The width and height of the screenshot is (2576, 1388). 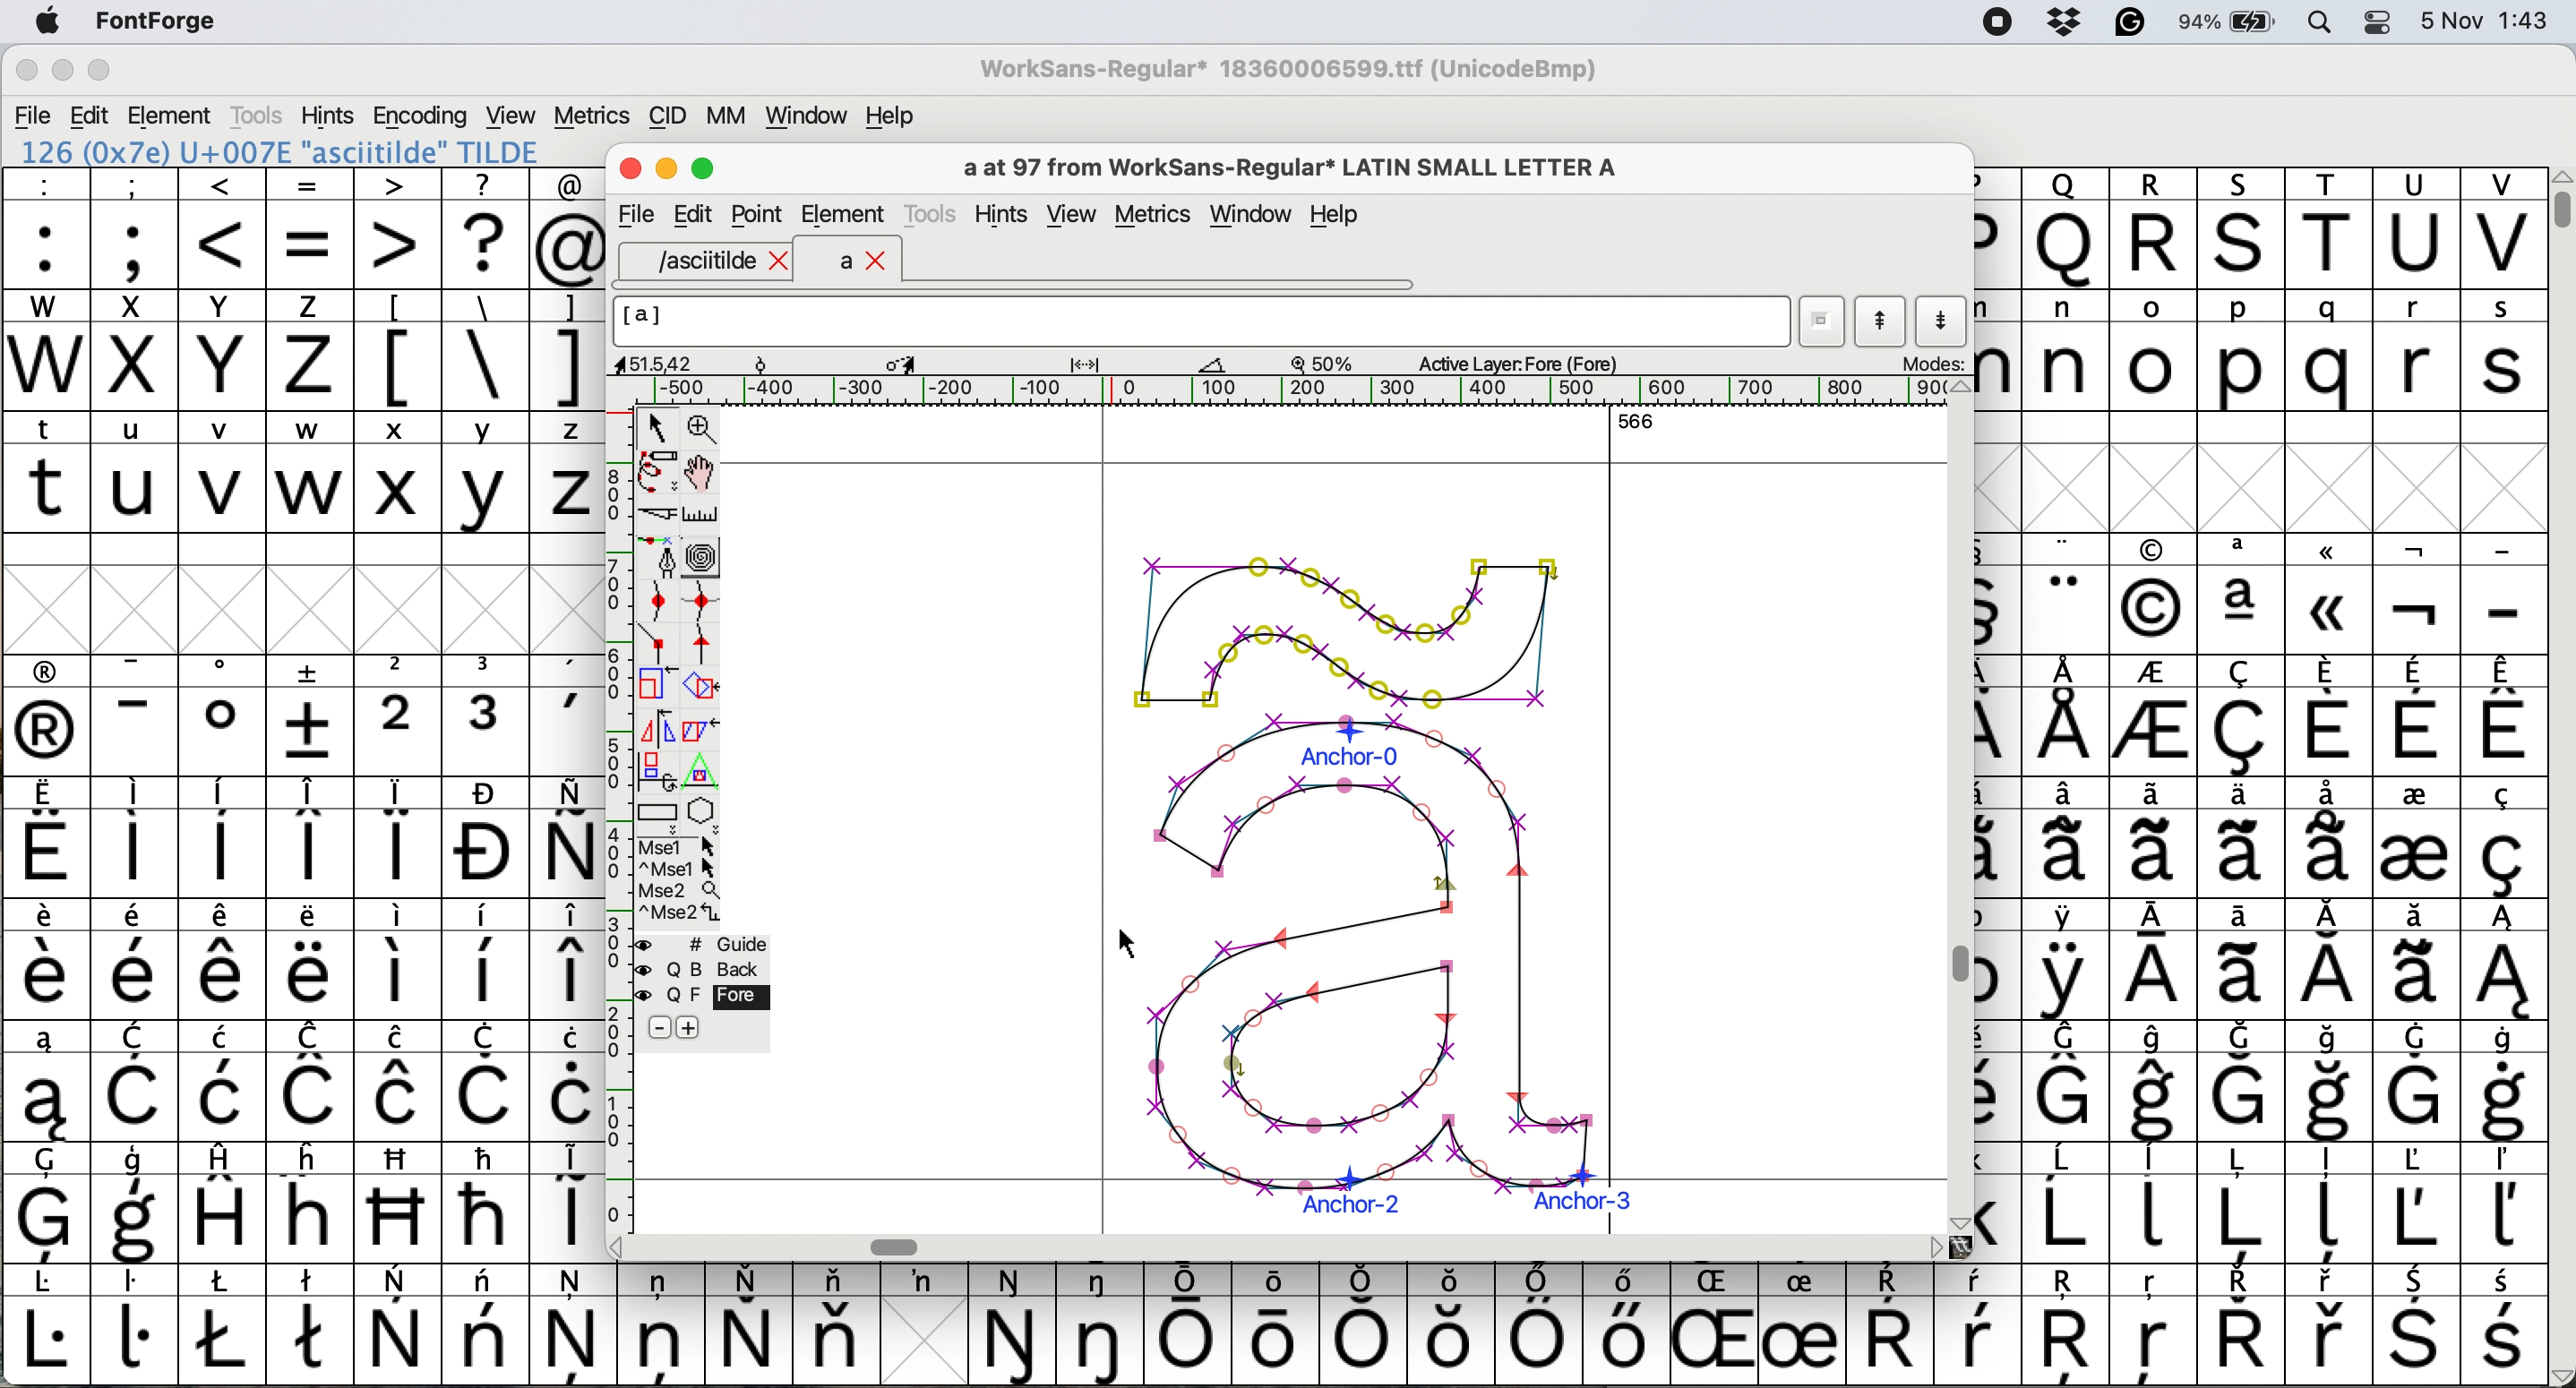 What do you see at coordinates (2129, 26) in the screenshot?
I see `grammarly` at bounding box center [2129, 26].